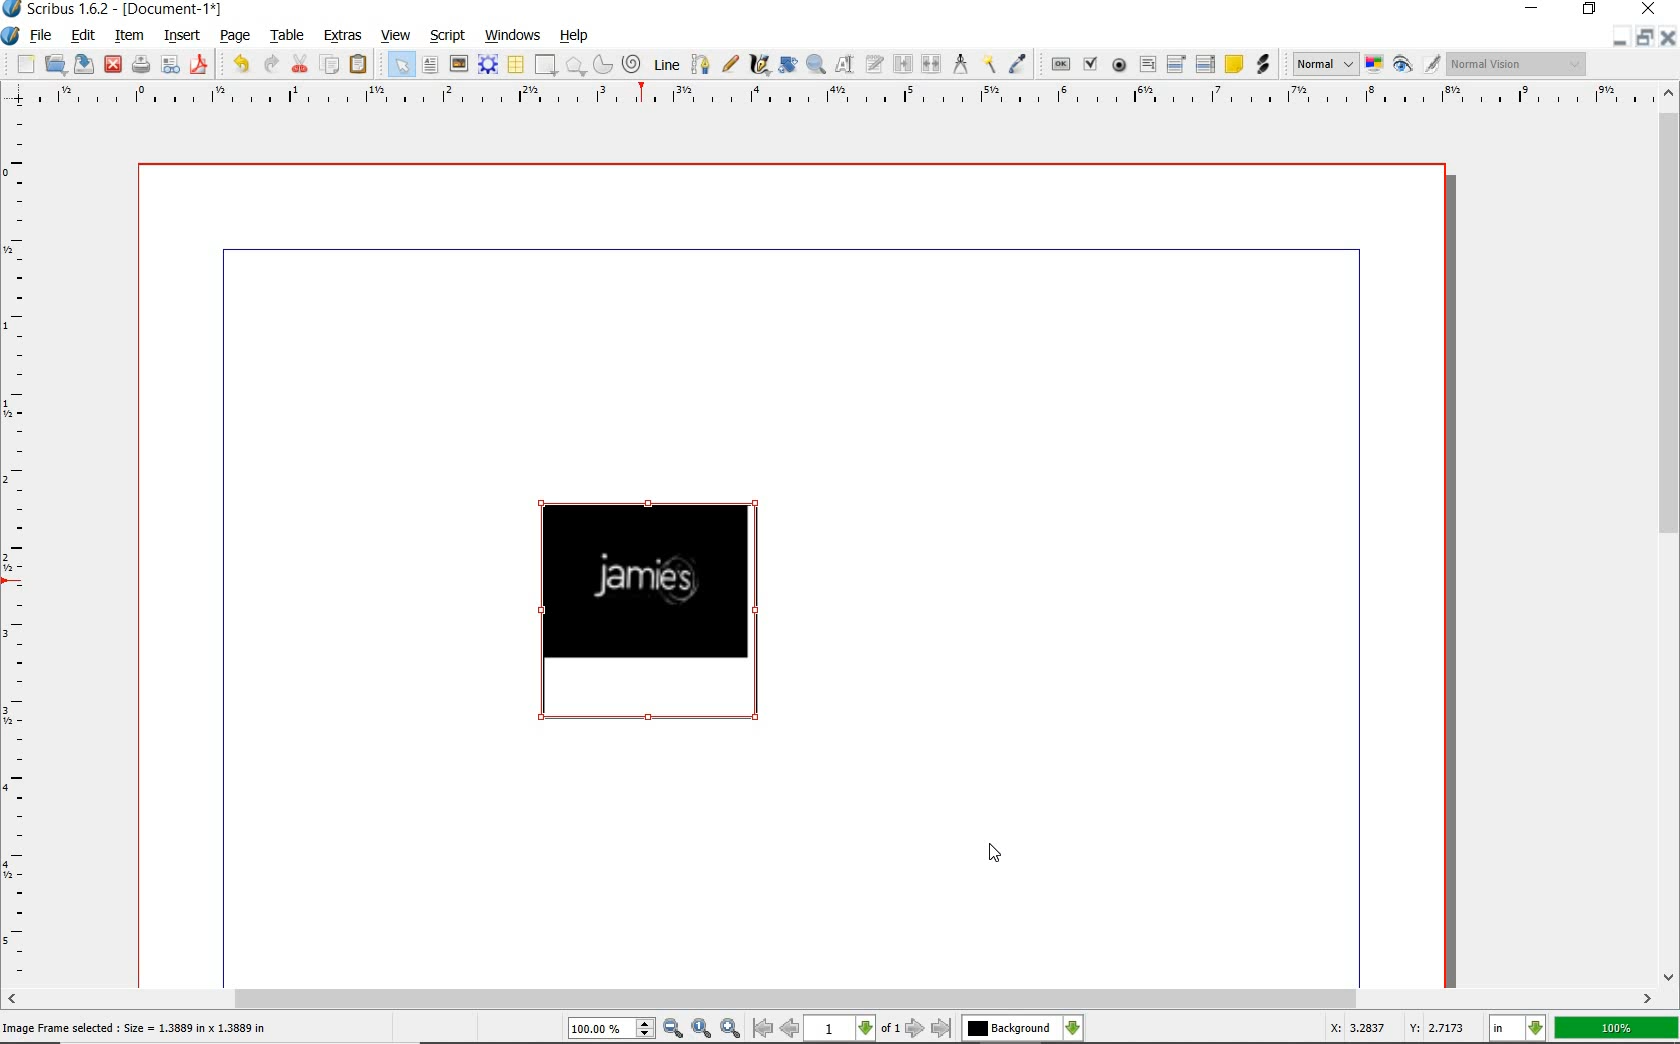  Describe the element at coordinates (85, 64) in the screenshot. I see `save` at that location.